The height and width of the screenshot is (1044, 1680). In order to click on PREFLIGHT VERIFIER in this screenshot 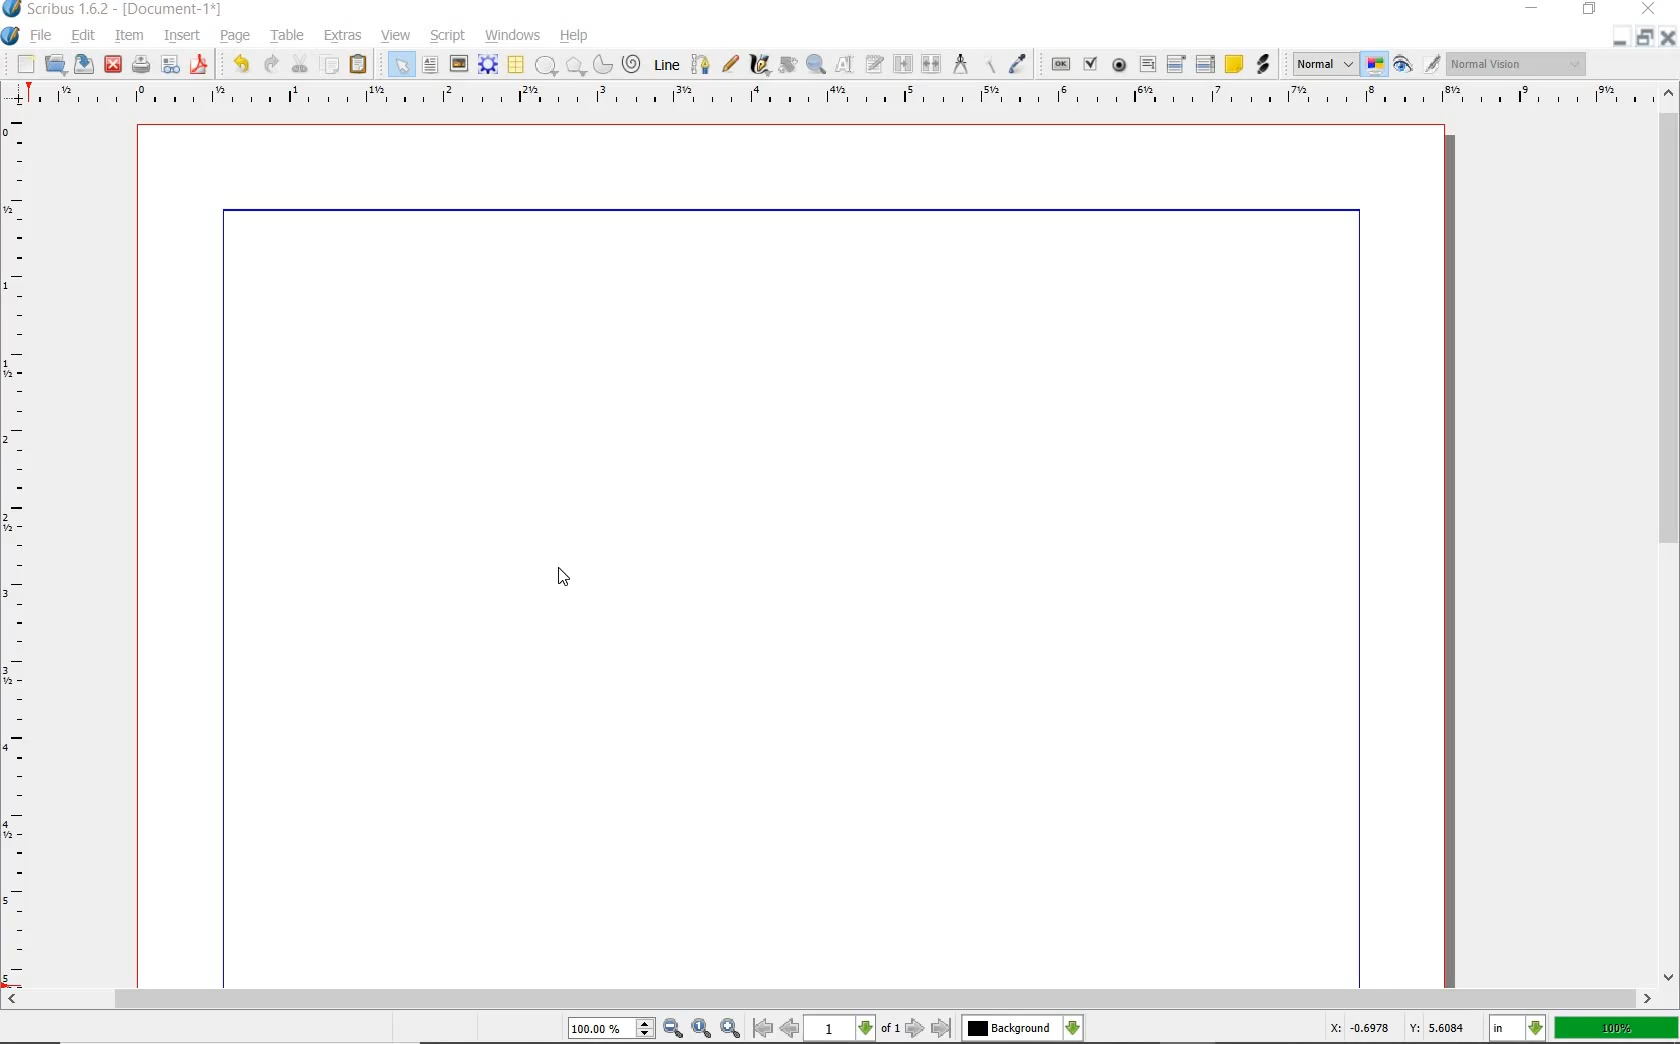, I will do `click(169, 63)`.